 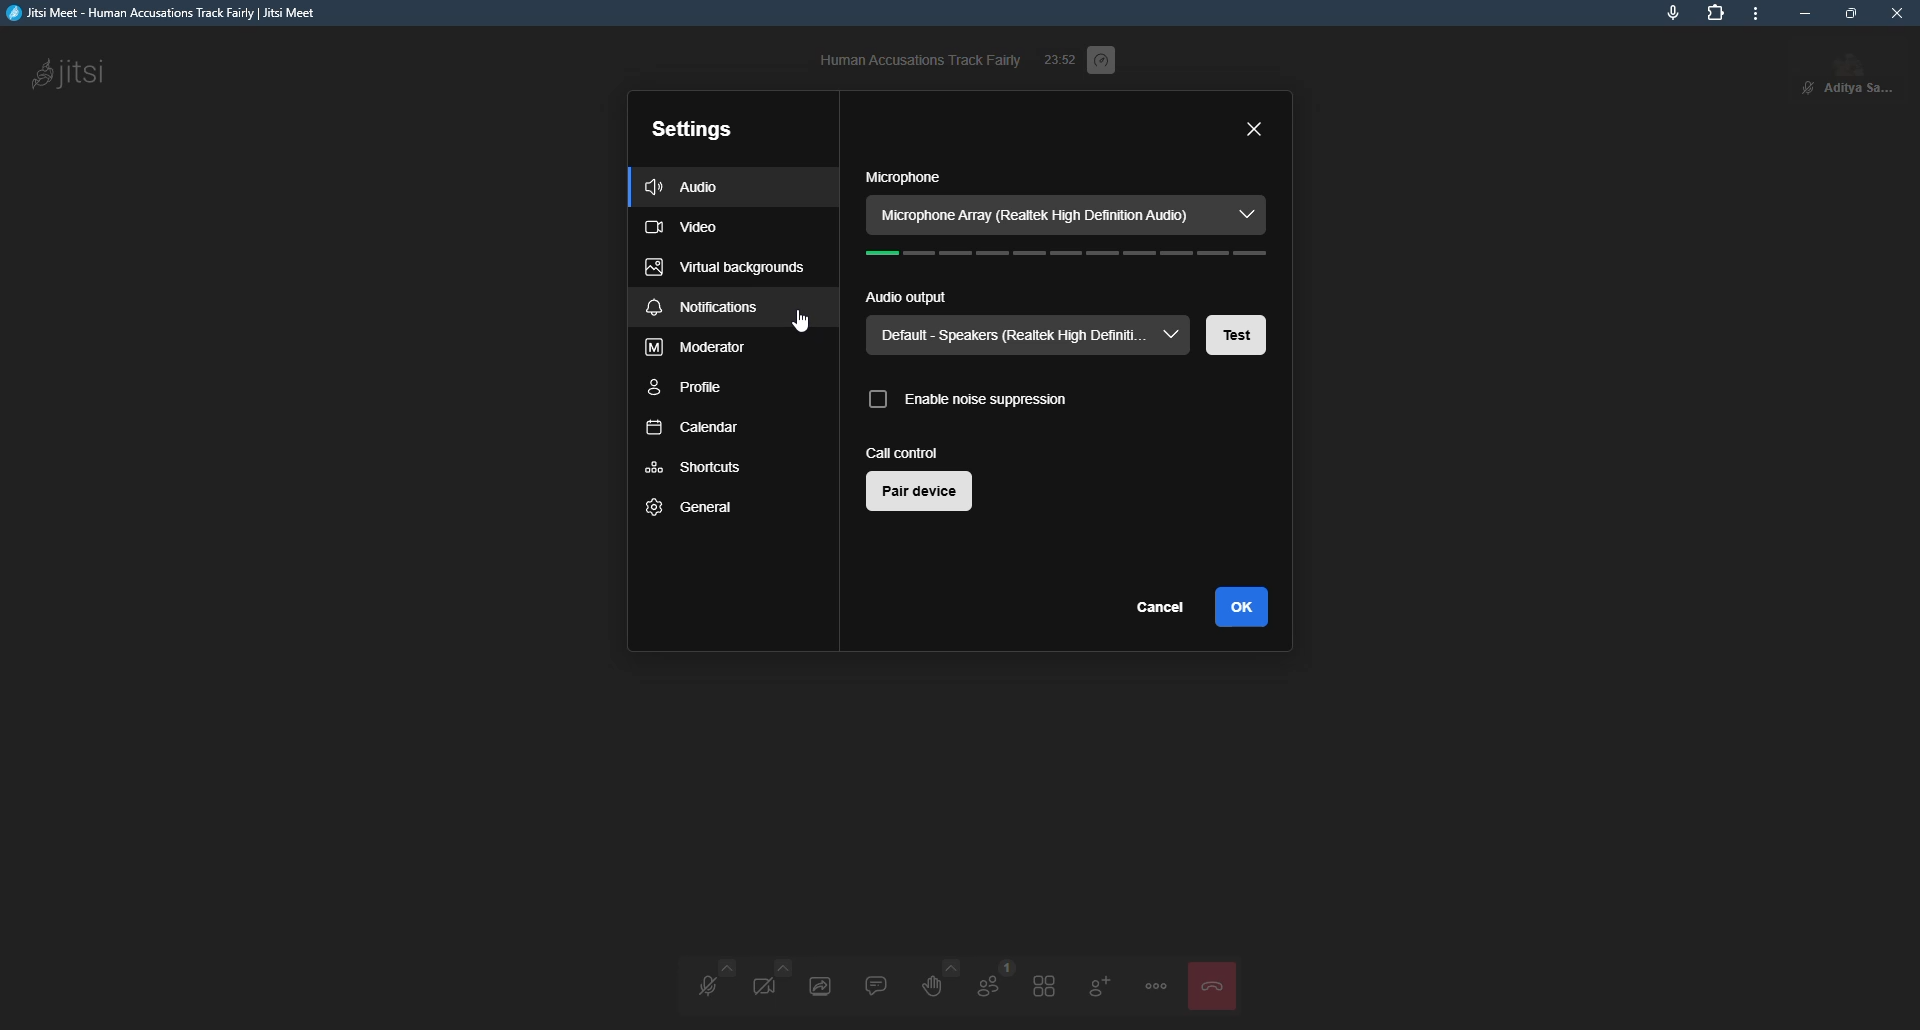 What do you see at coordinates (1256, 129) in the screenshot?
I see `close` at bounding box center [1256, 129].